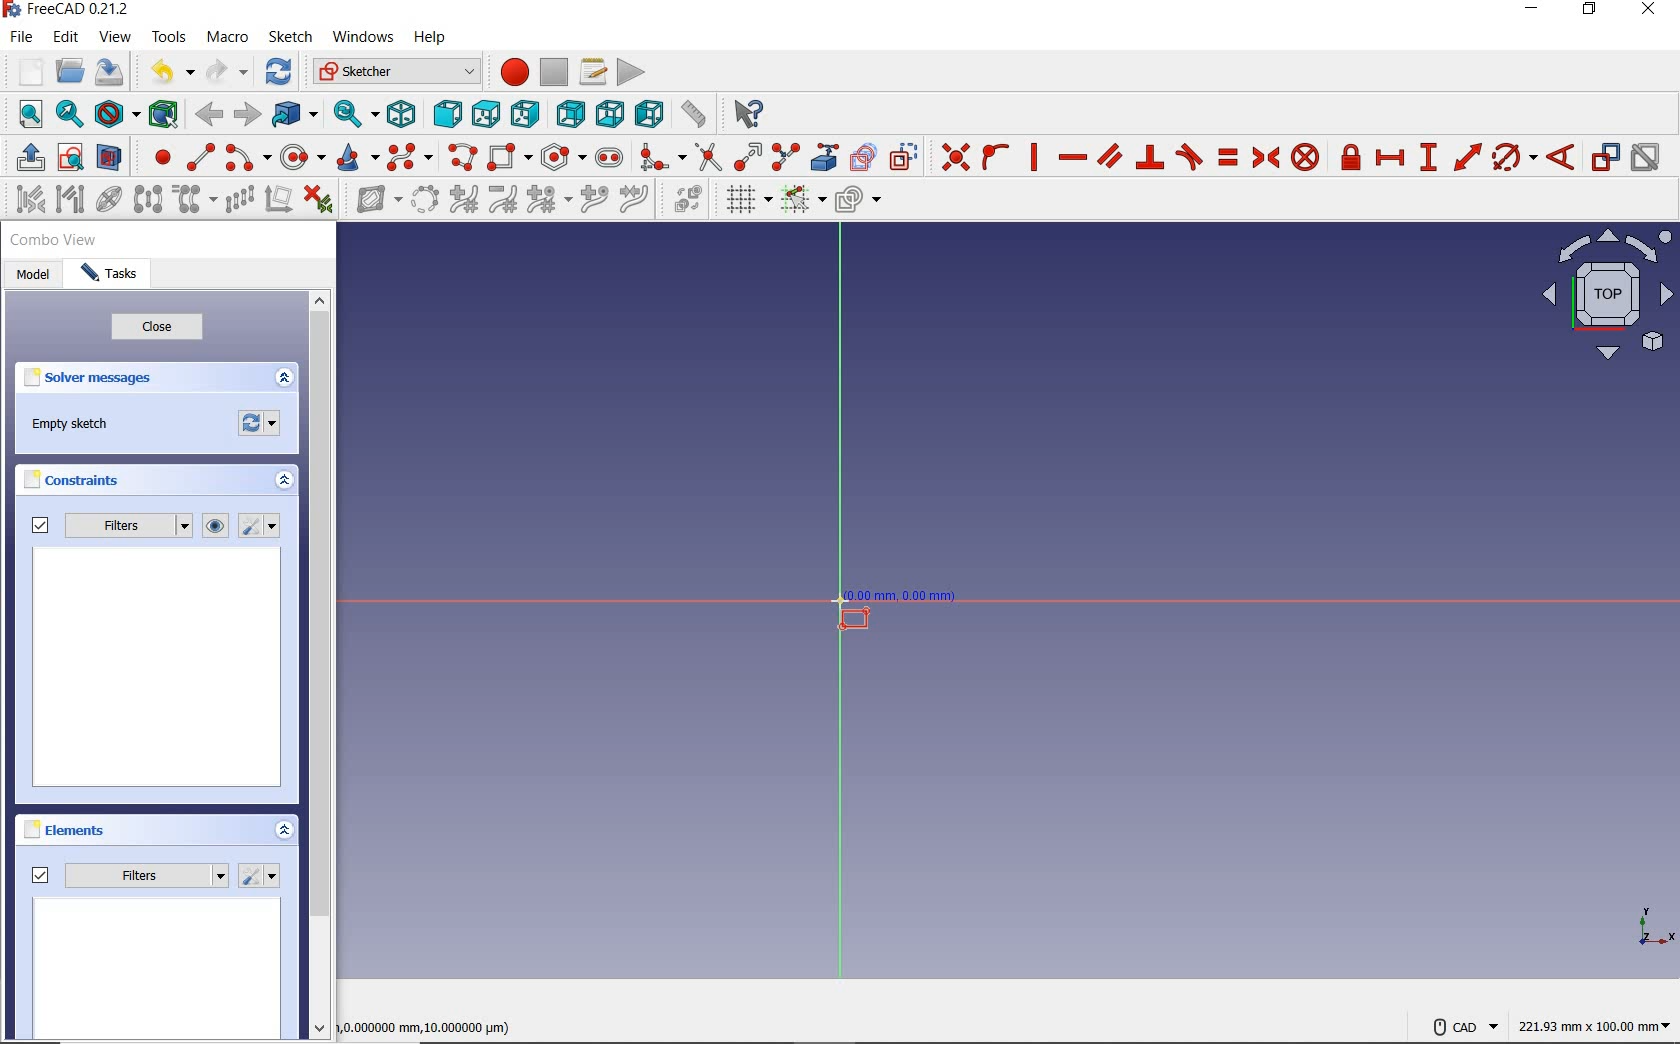  What do you see at coordinates (363, 39) in the screenshot?
I see `windows` at bounding box center [363, 39].